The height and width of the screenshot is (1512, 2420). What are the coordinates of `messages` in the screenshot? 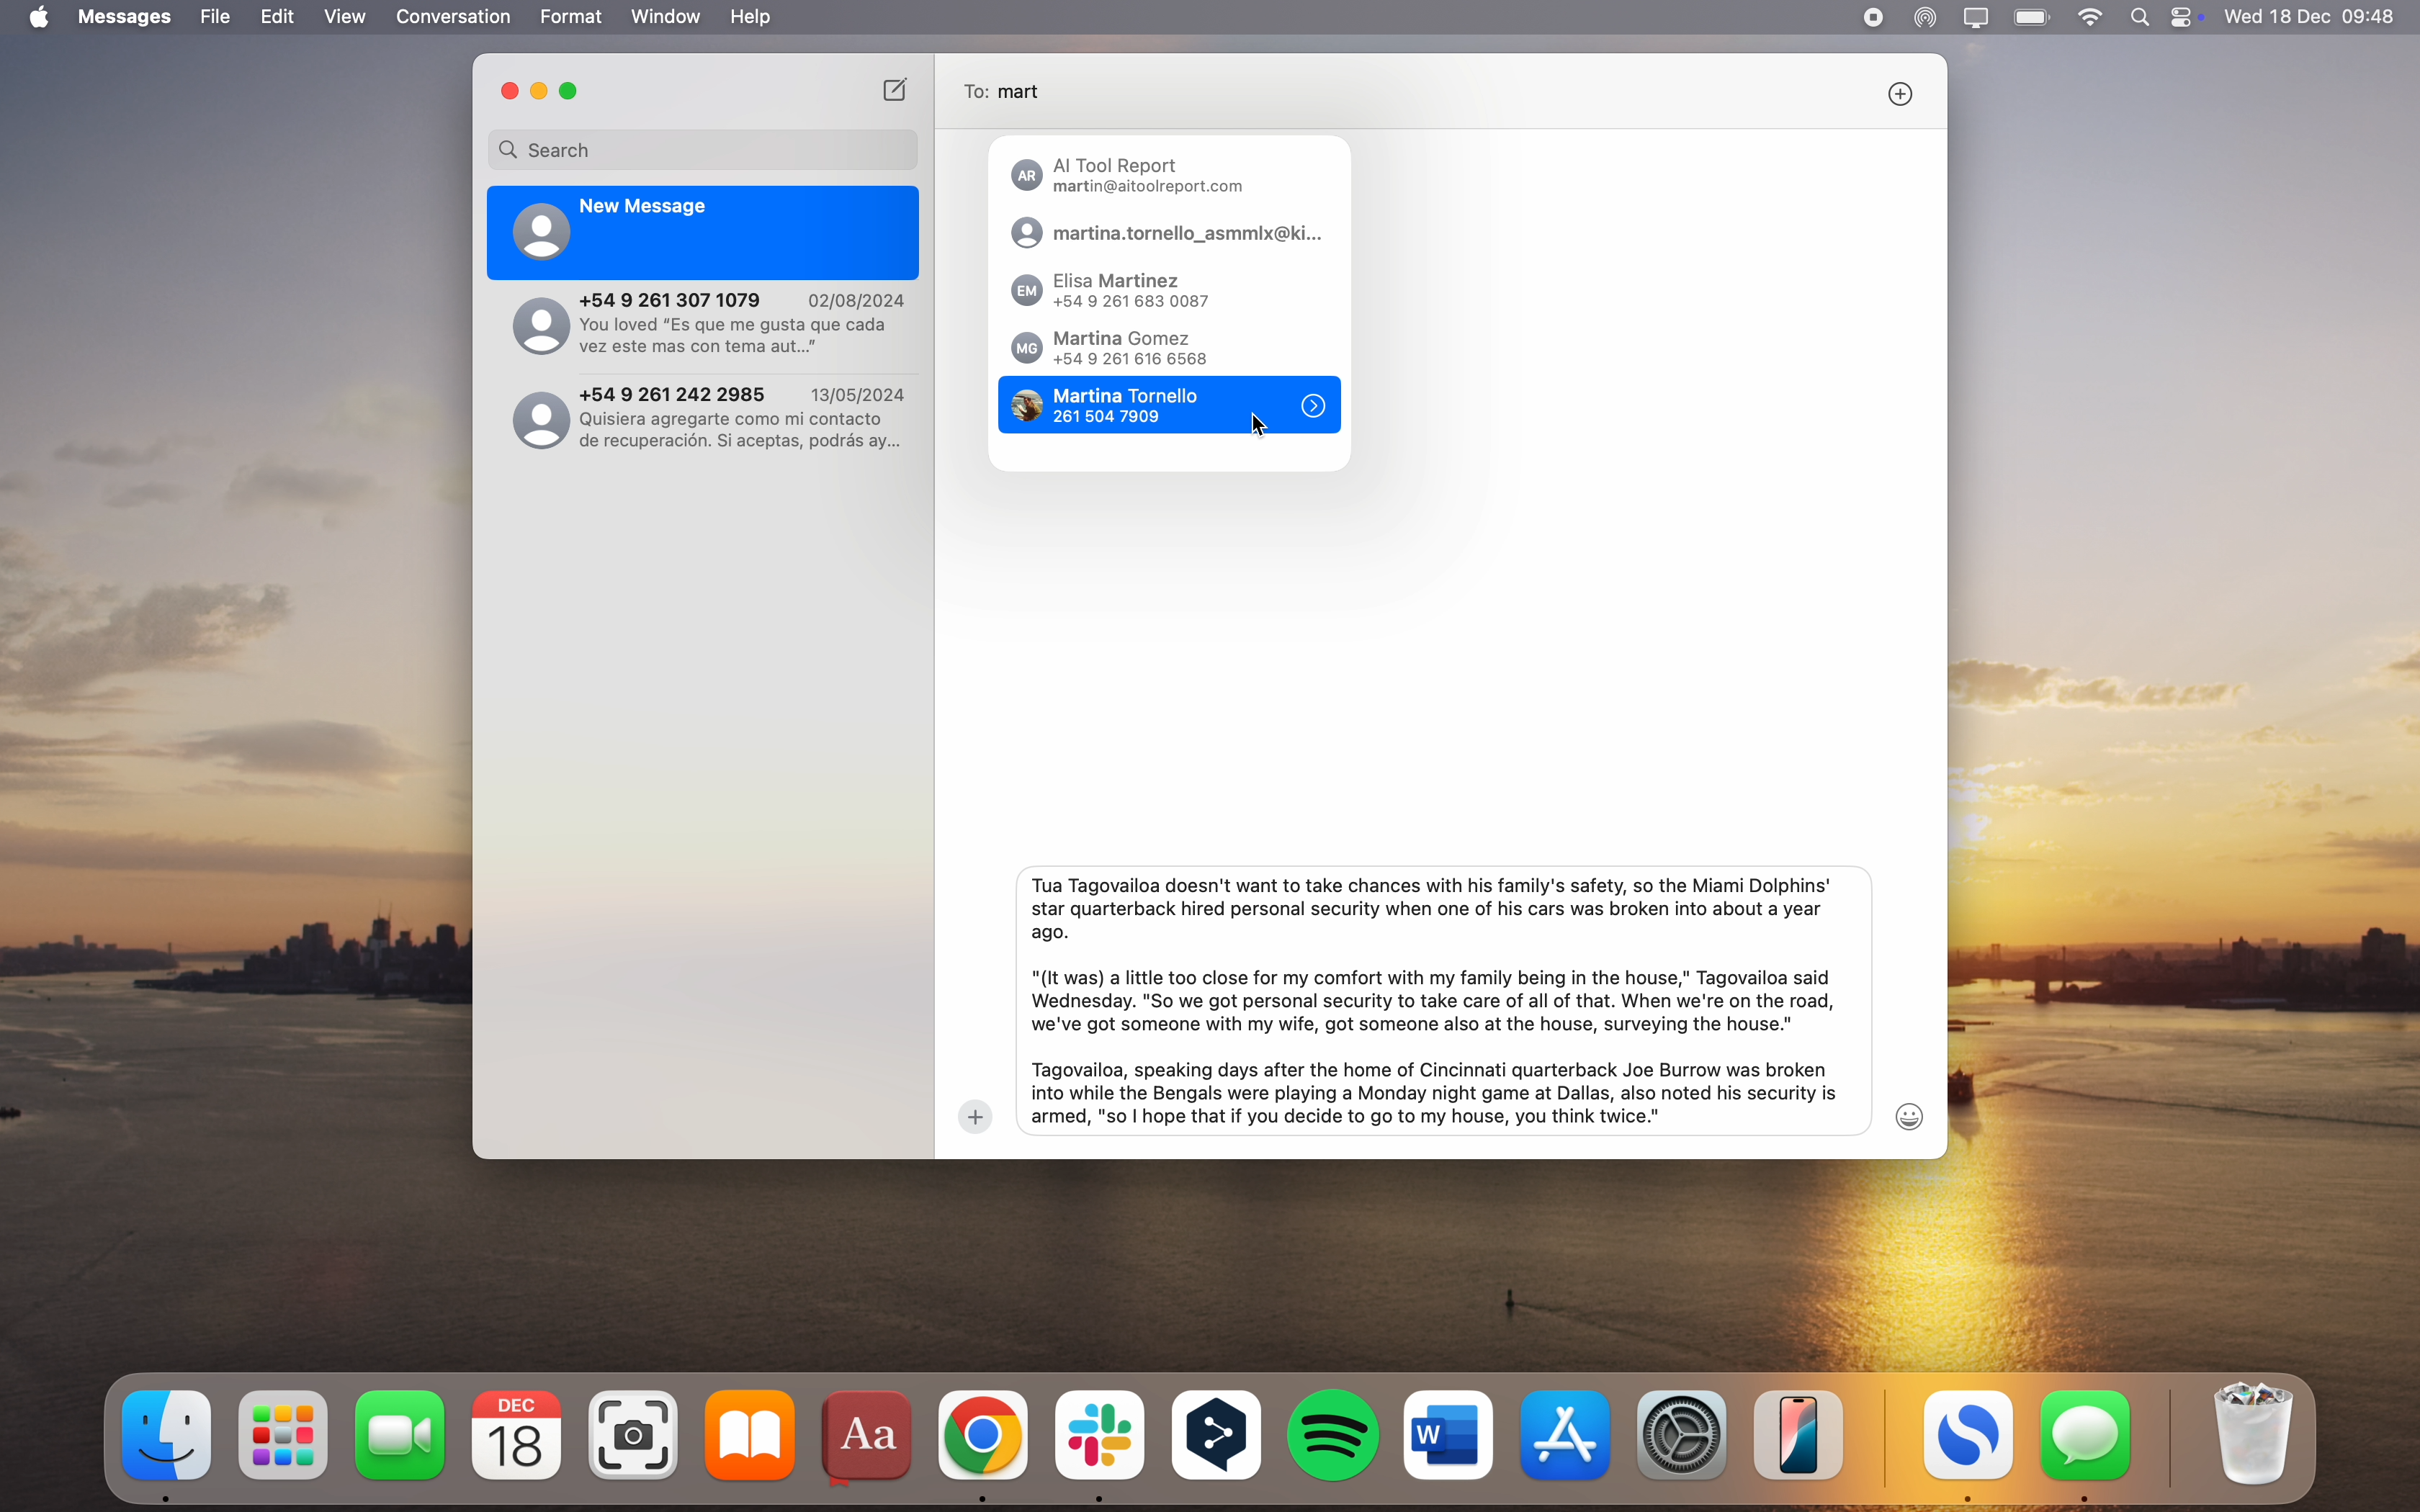 It's located at (2087, 1445).